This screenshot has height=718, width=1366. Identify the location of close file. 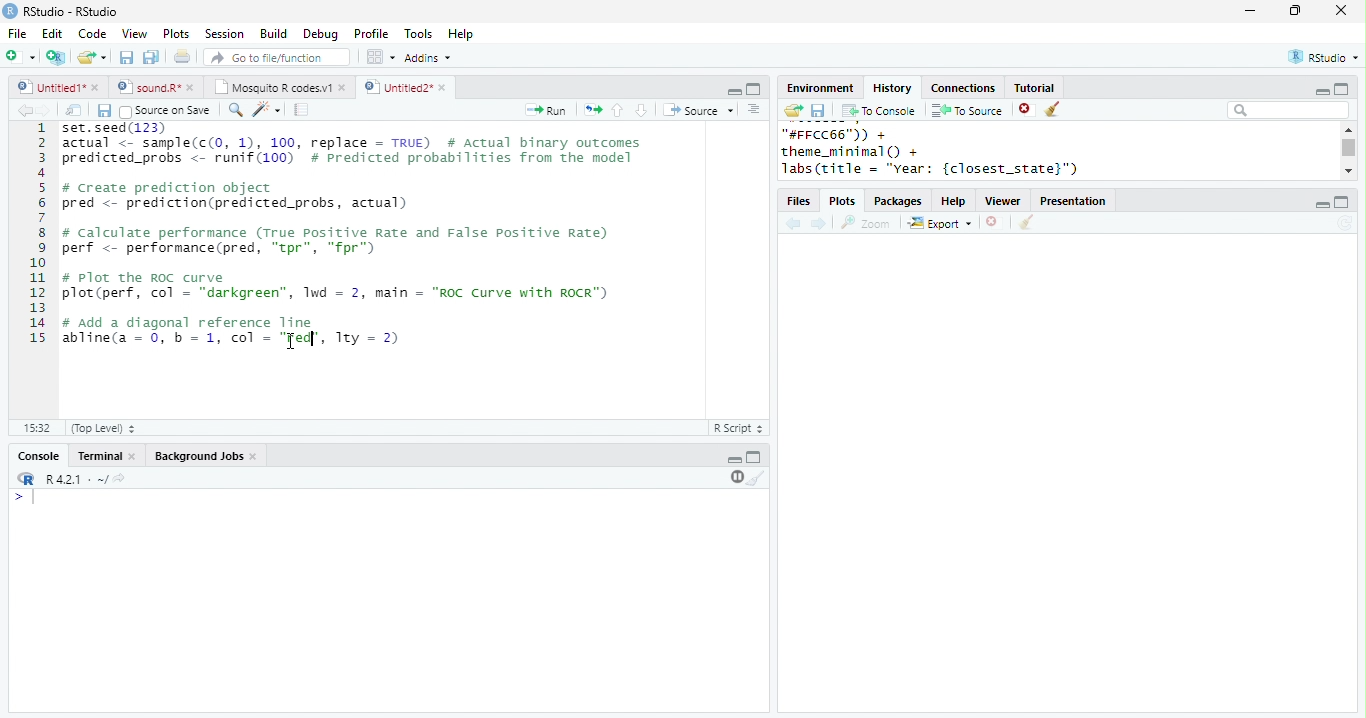
(995, 223).